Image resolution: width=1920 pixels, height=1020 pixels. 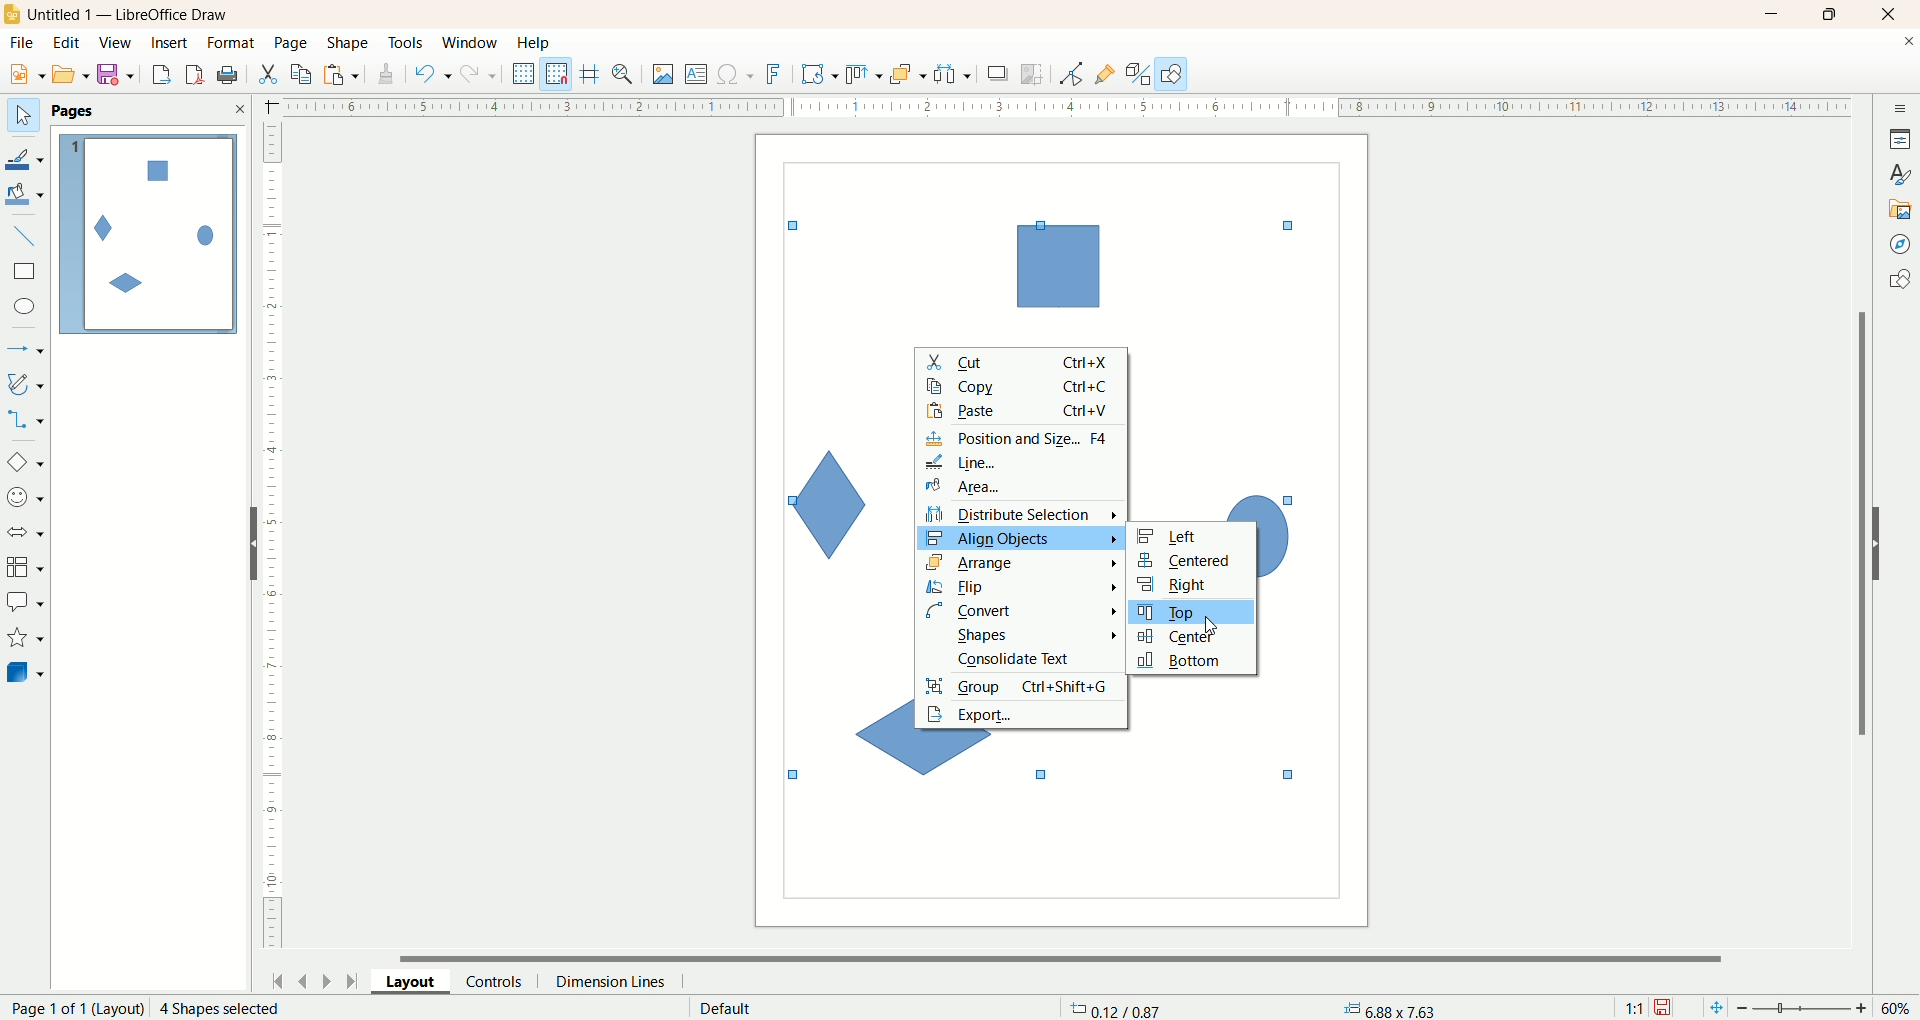 I want to click on edit, so click(x=67, y=44).